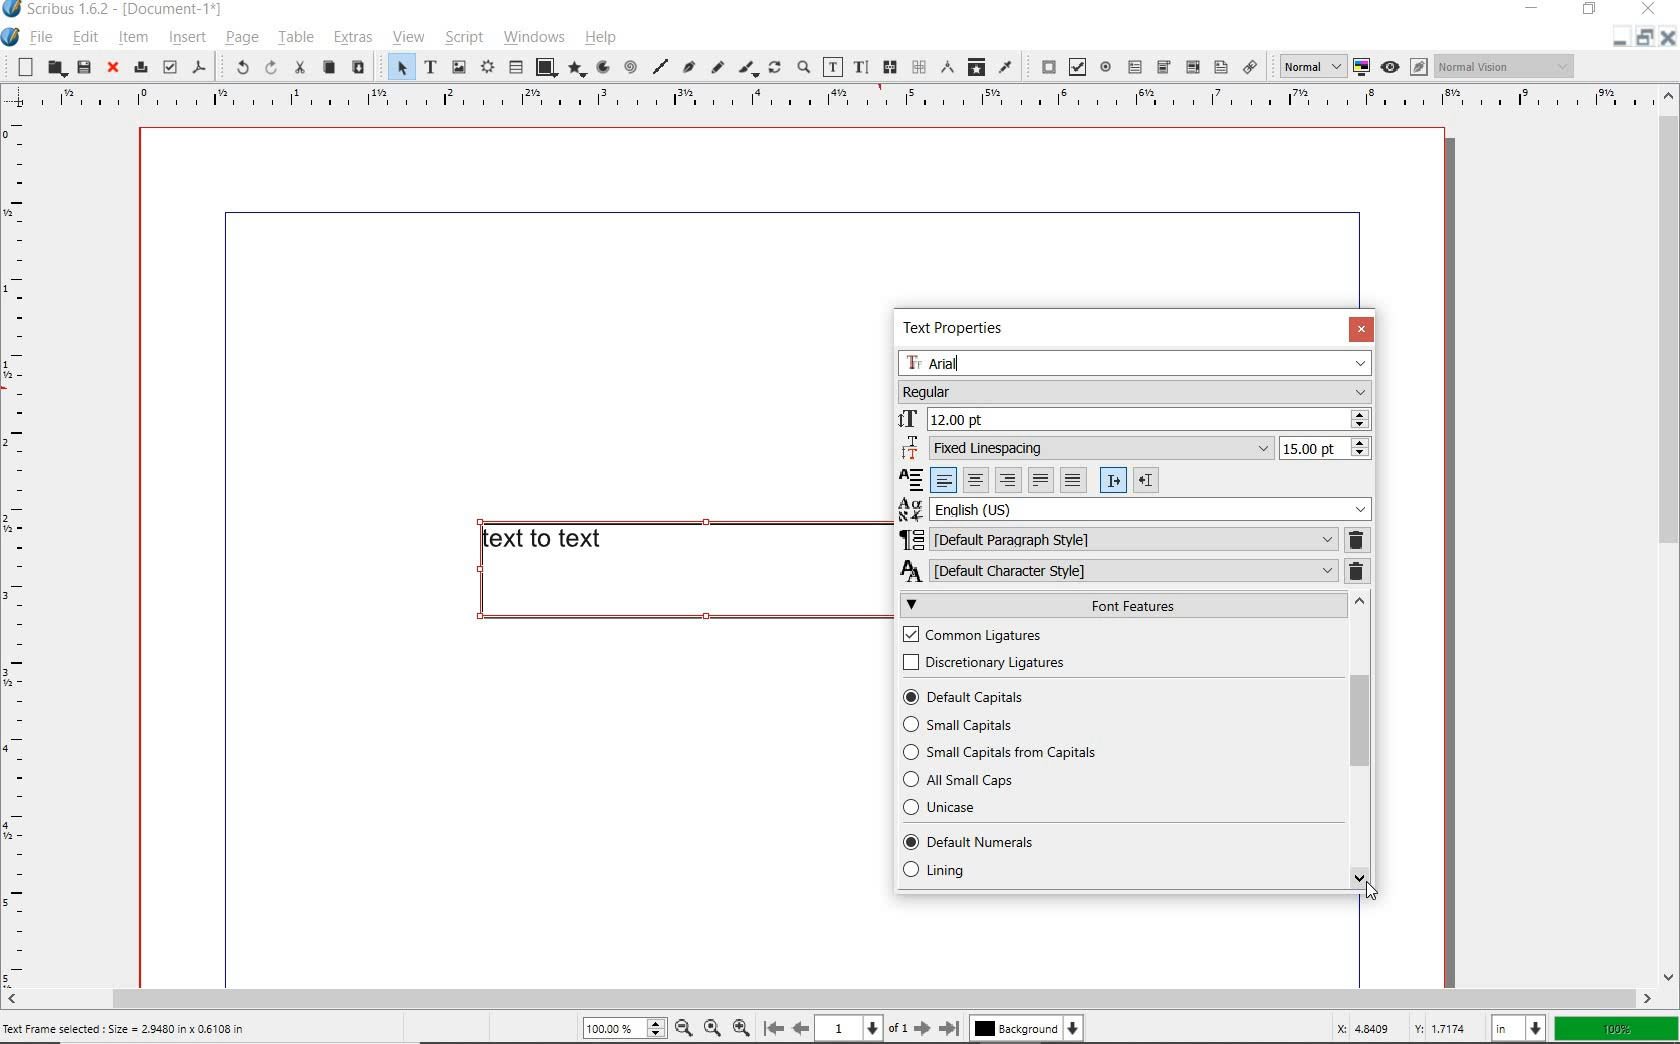  I want to click on Zoom out, so click(680, 1028).